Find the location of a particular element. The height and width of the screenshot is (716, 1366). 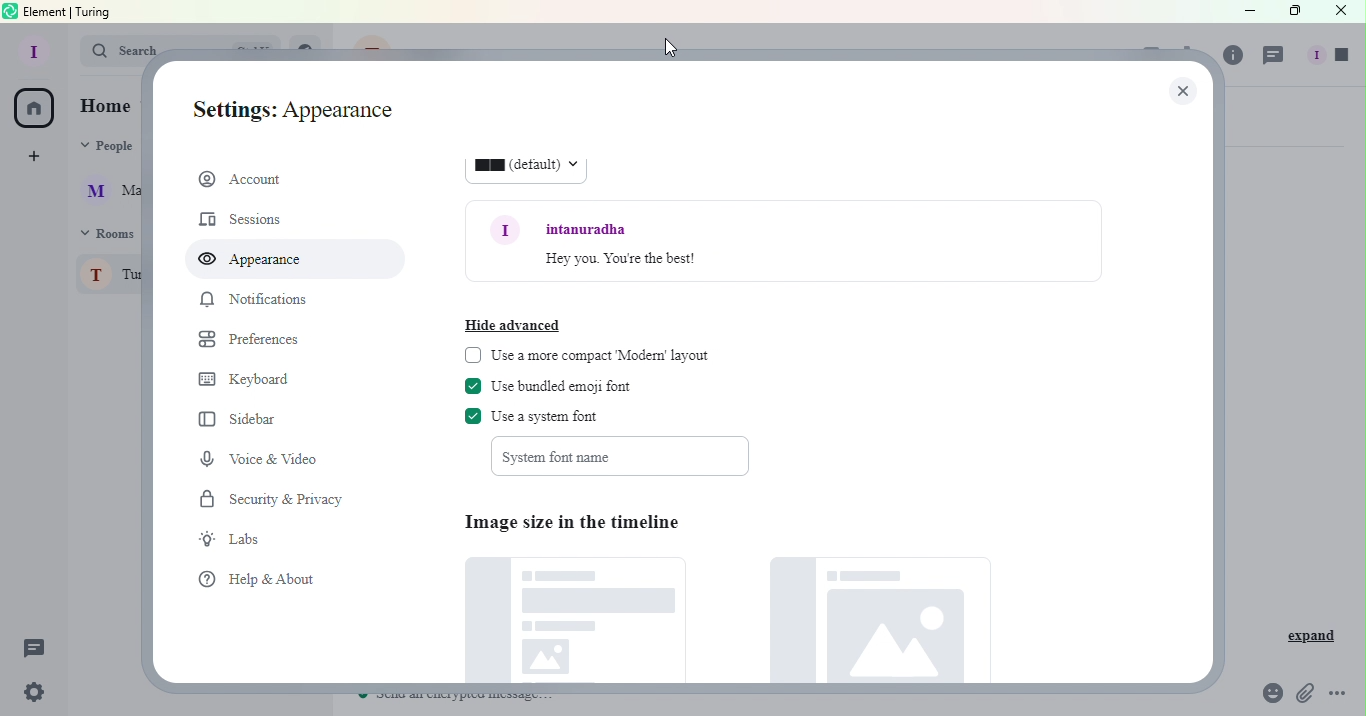

More Options is located at coordinates (1341, 696).